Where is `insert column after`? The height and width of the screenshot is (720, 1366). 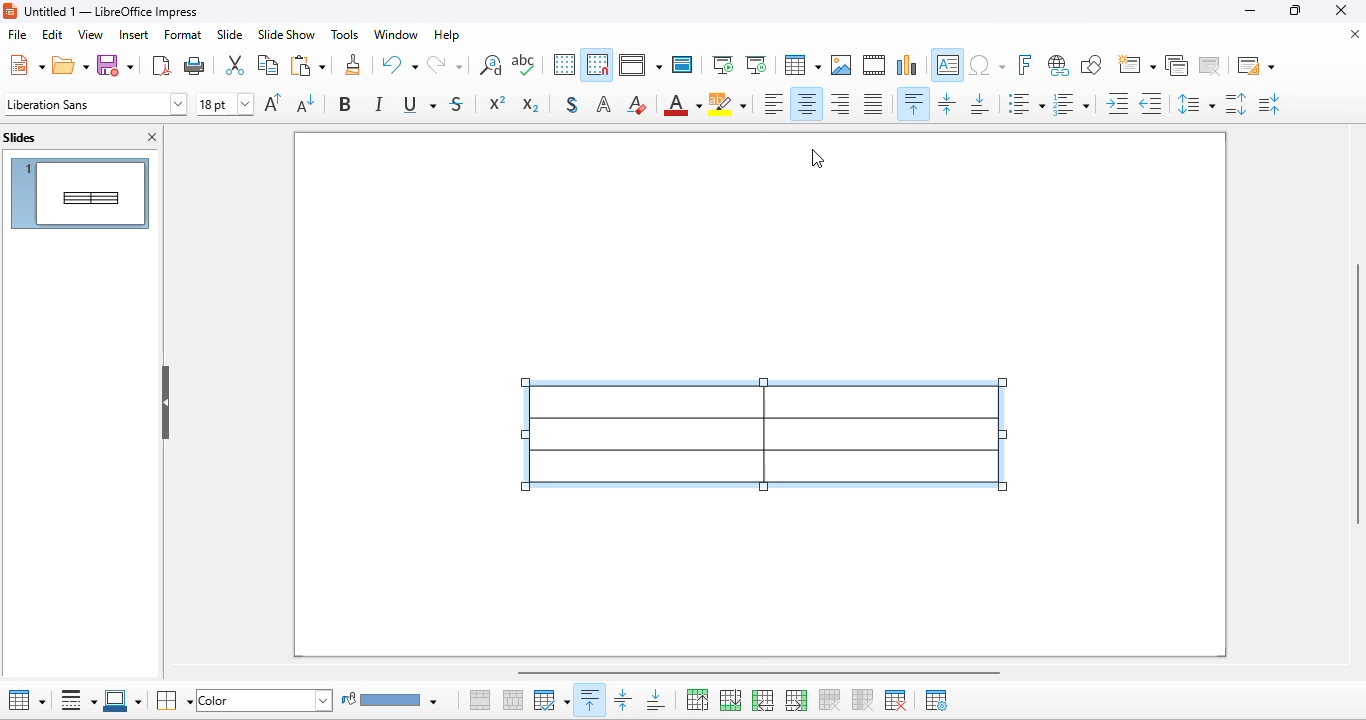 insert column after is located at coordinates (797, 700).